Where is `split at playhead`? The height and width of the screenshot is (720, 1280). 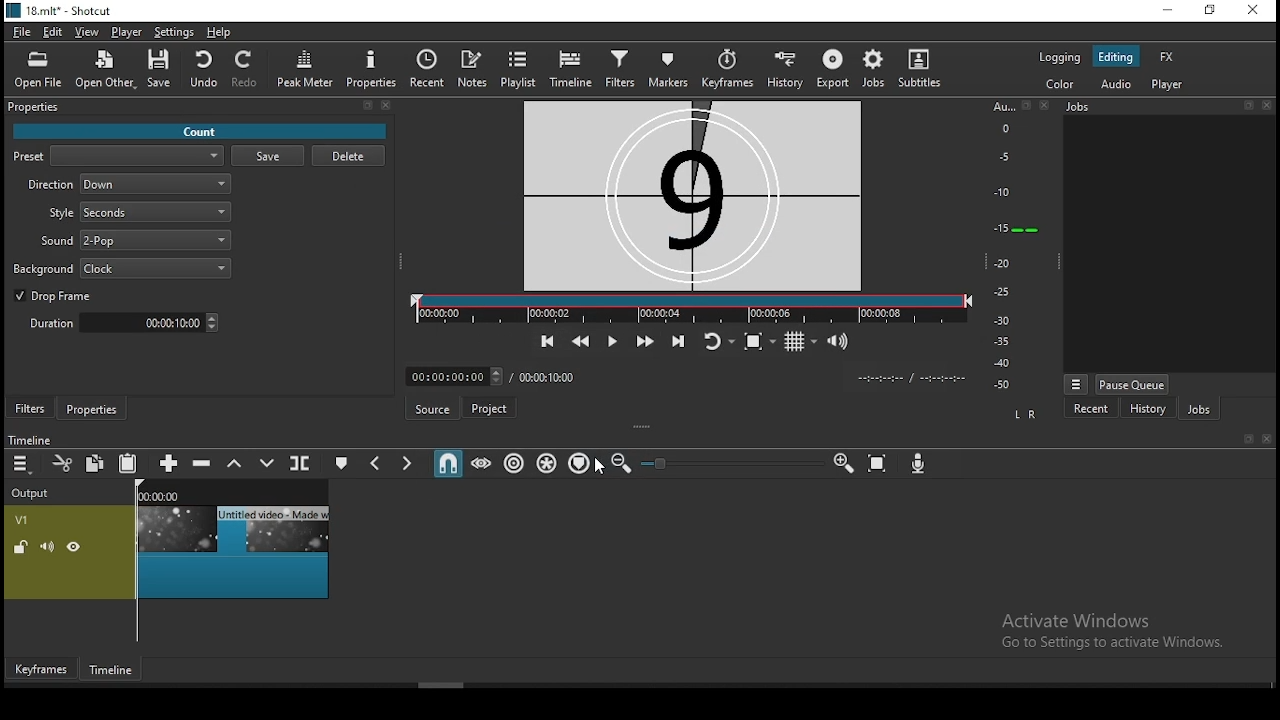
split at playhead is located at coordinates (427, 68).